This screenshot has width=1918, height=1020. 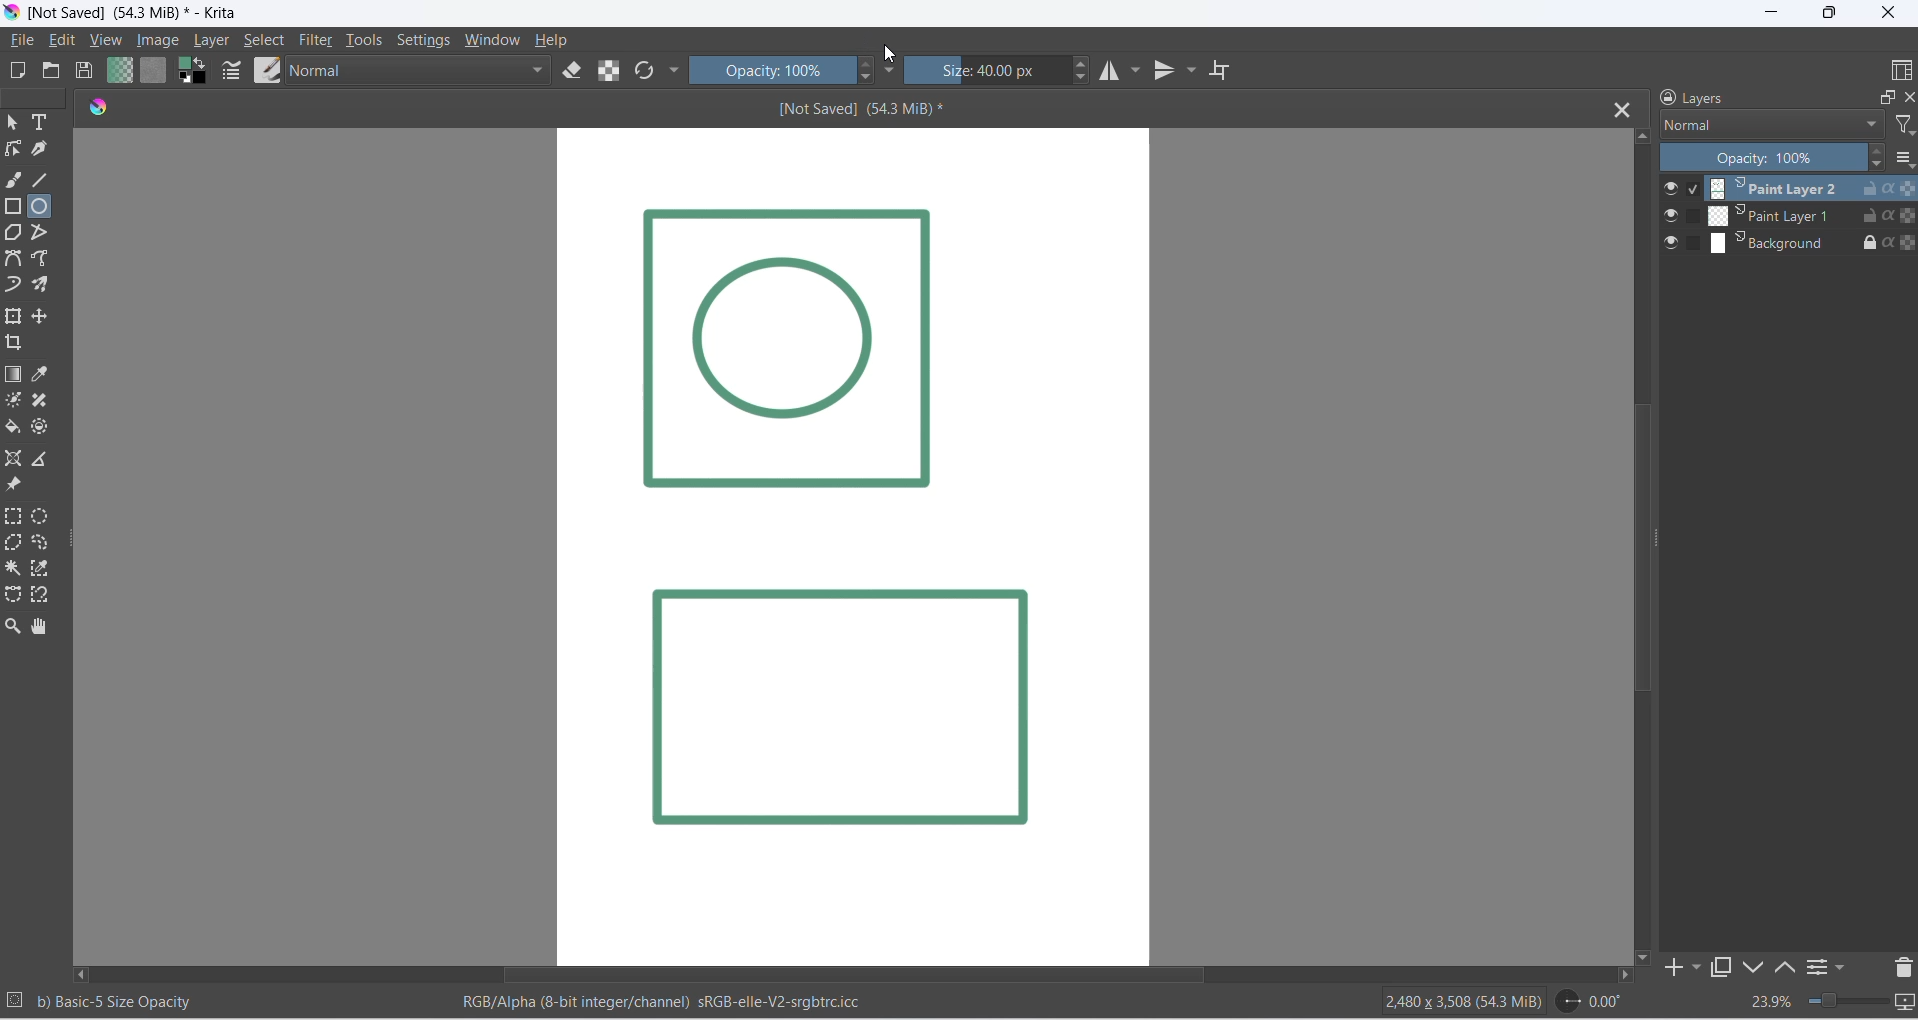 I want to click on polygon tool, so click(x=16, y=234).